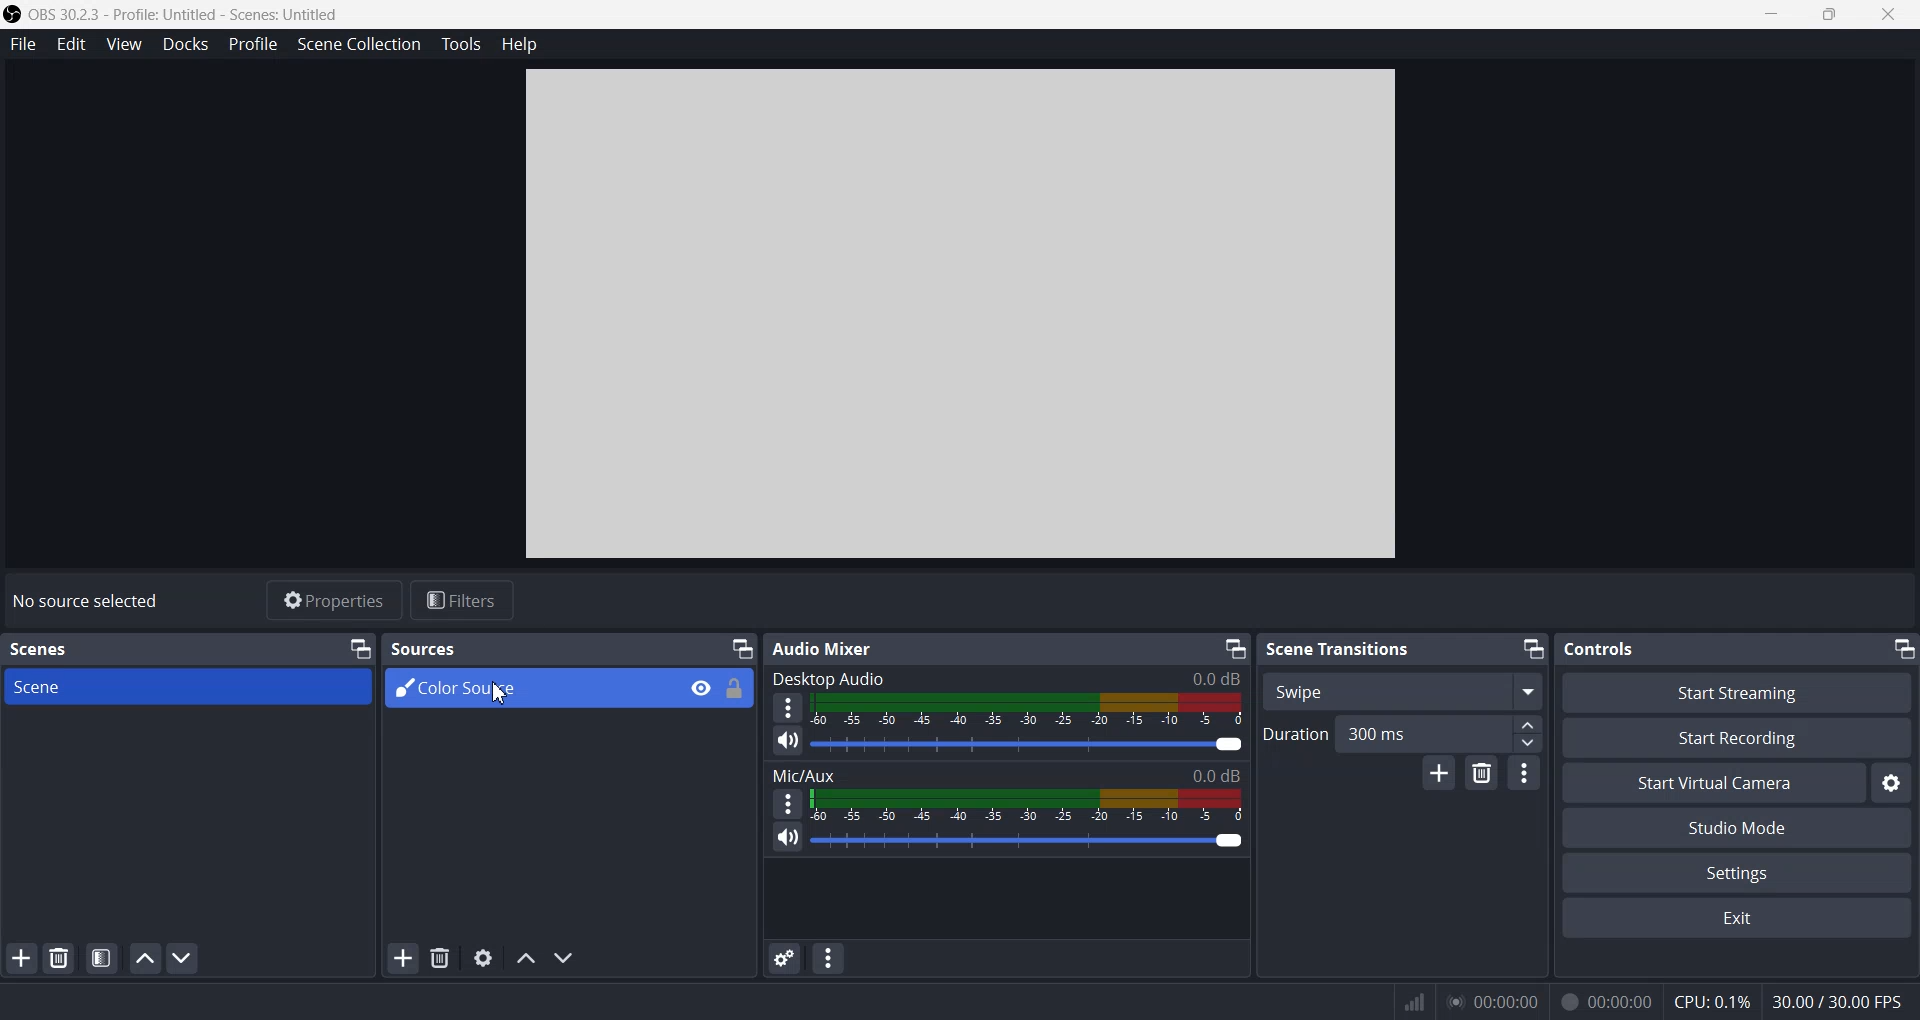 The width and height of the screenshot is (1920, 1020). Describe the element at coordinates (741, 645) in the screenshot. I see `Minimize` at that location.